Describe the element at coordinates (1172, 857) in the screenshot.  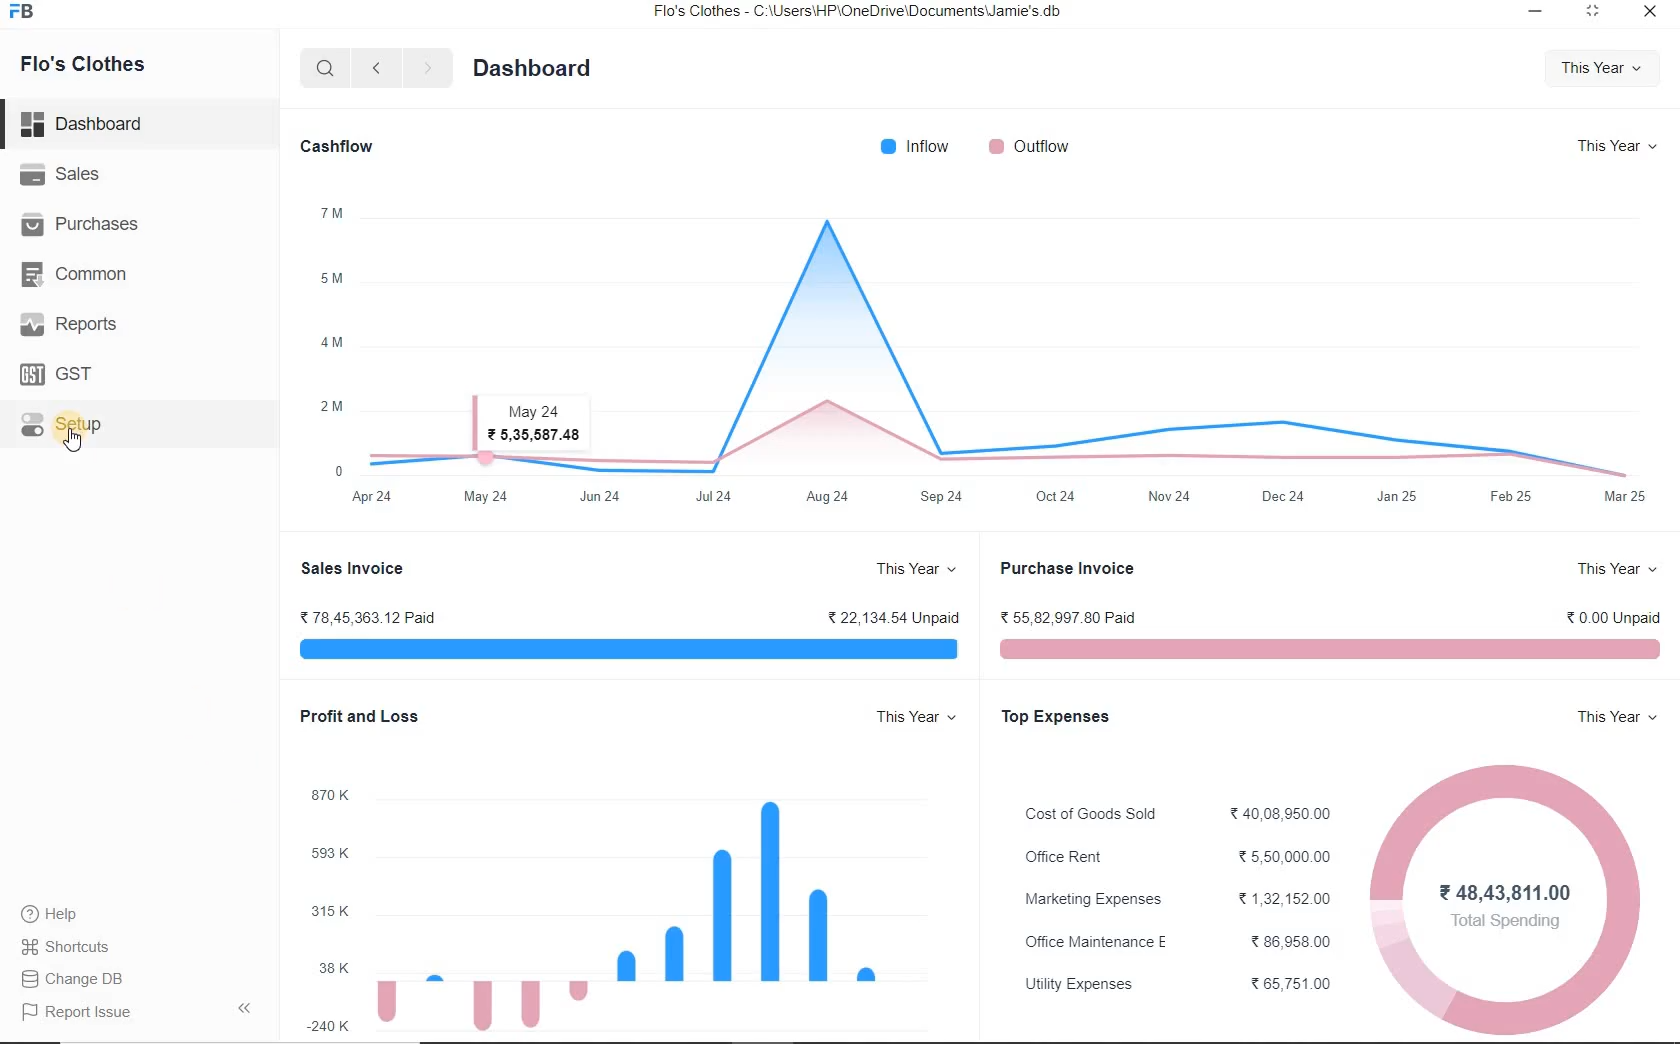
I see `Office Rent 5,50,000.00` at that location.